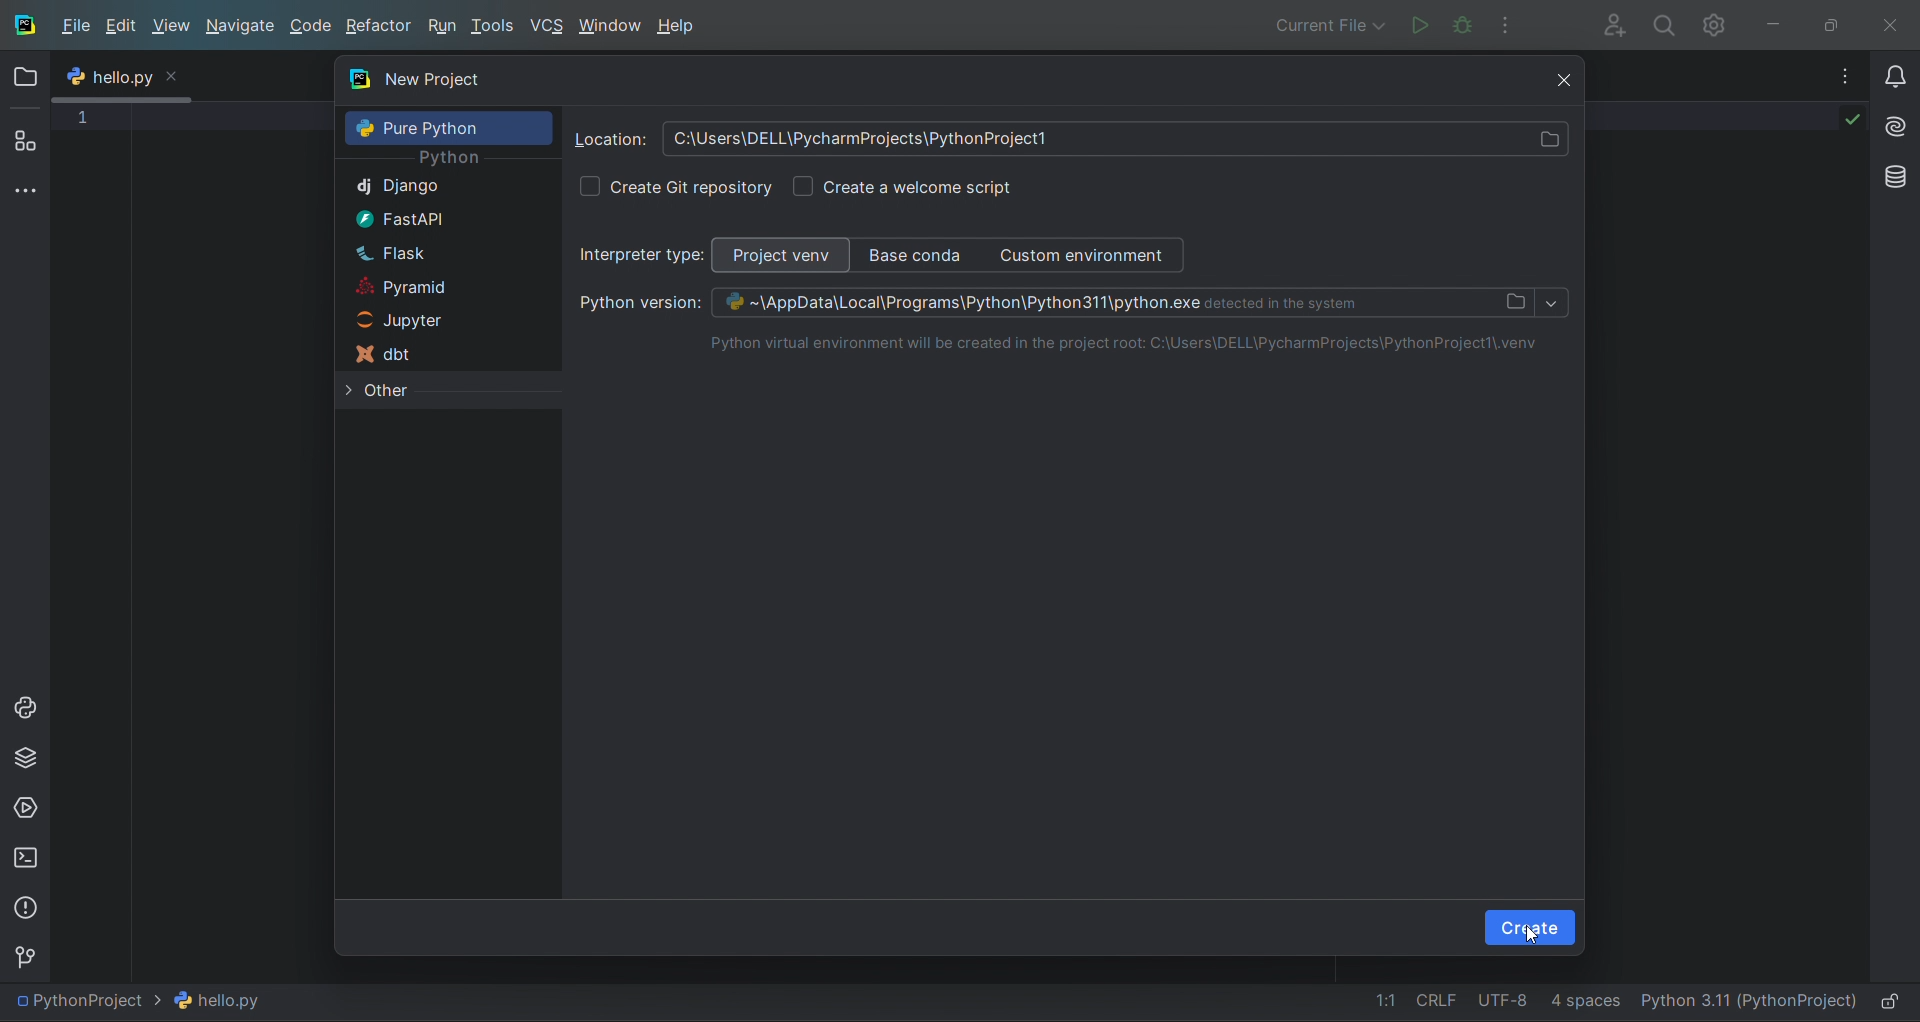 The image size is (1920, 1022). I want to click on close, so click(1895, 21).